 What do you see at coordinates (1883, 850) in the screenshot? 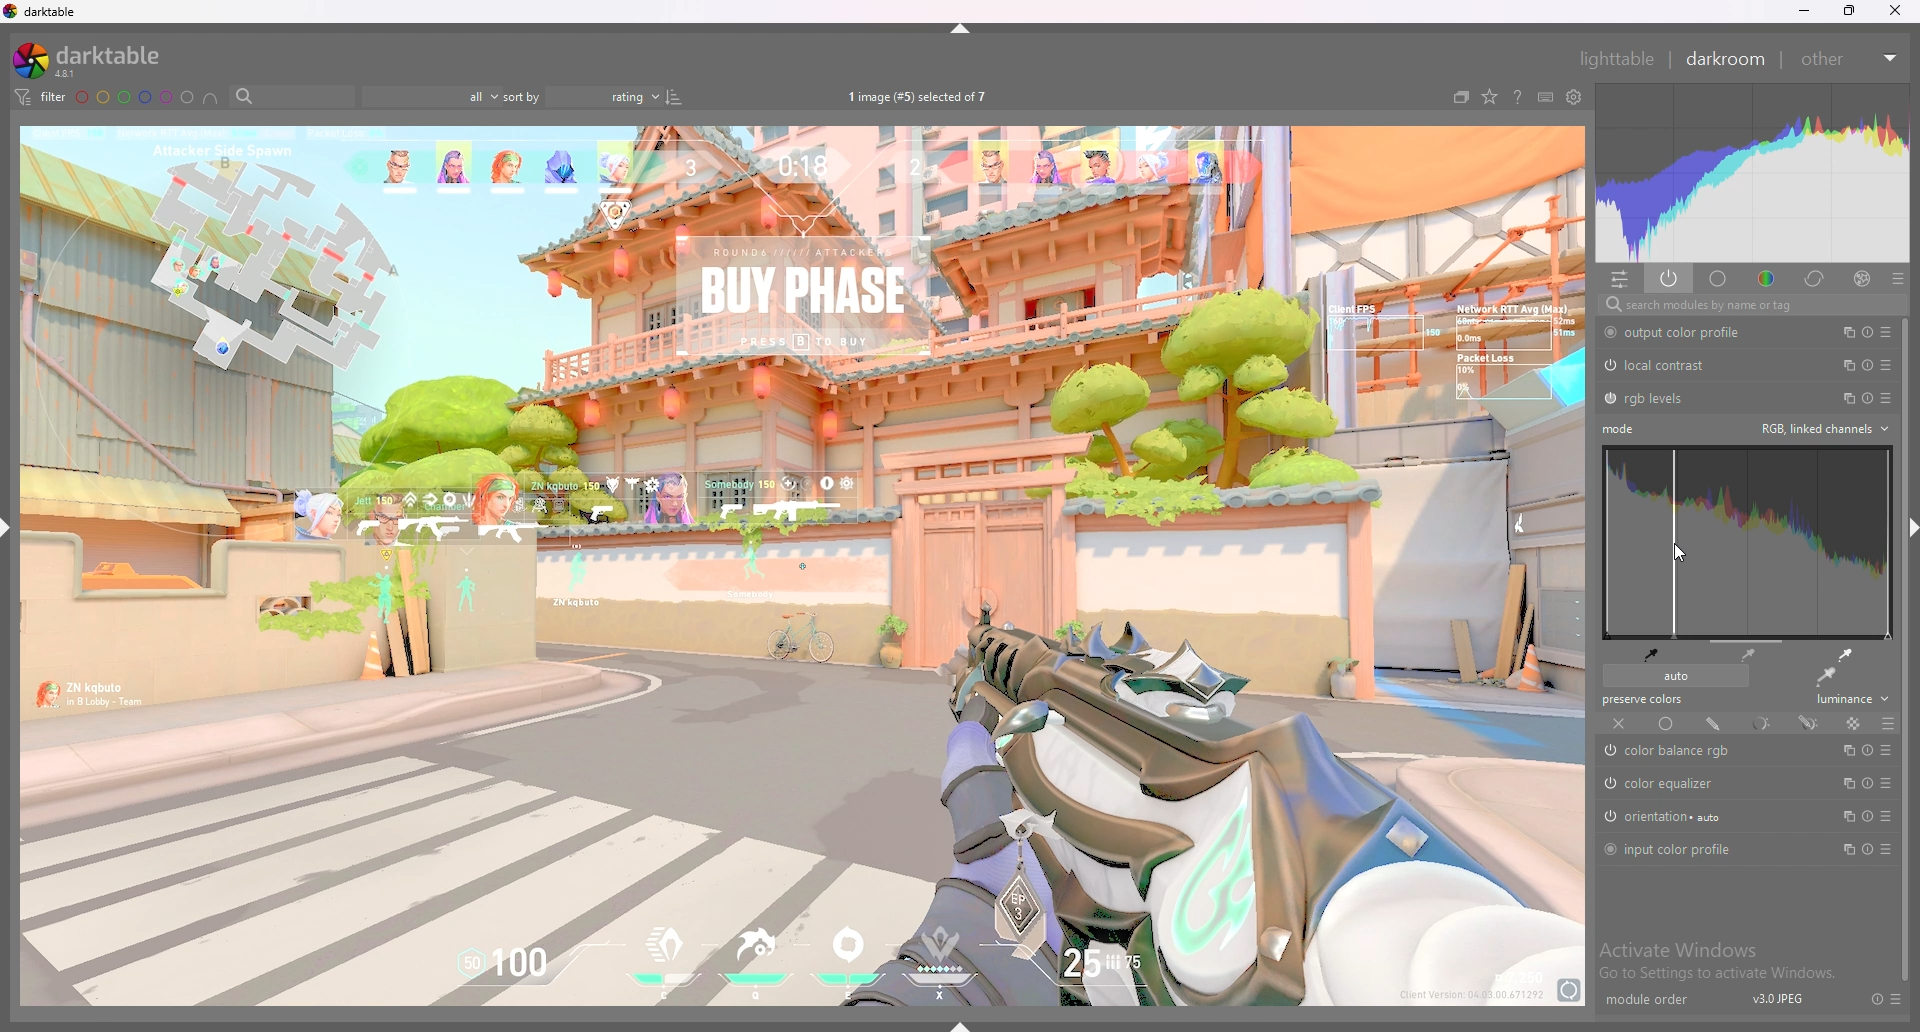
I see `more` at bounding box center [1883, 850].